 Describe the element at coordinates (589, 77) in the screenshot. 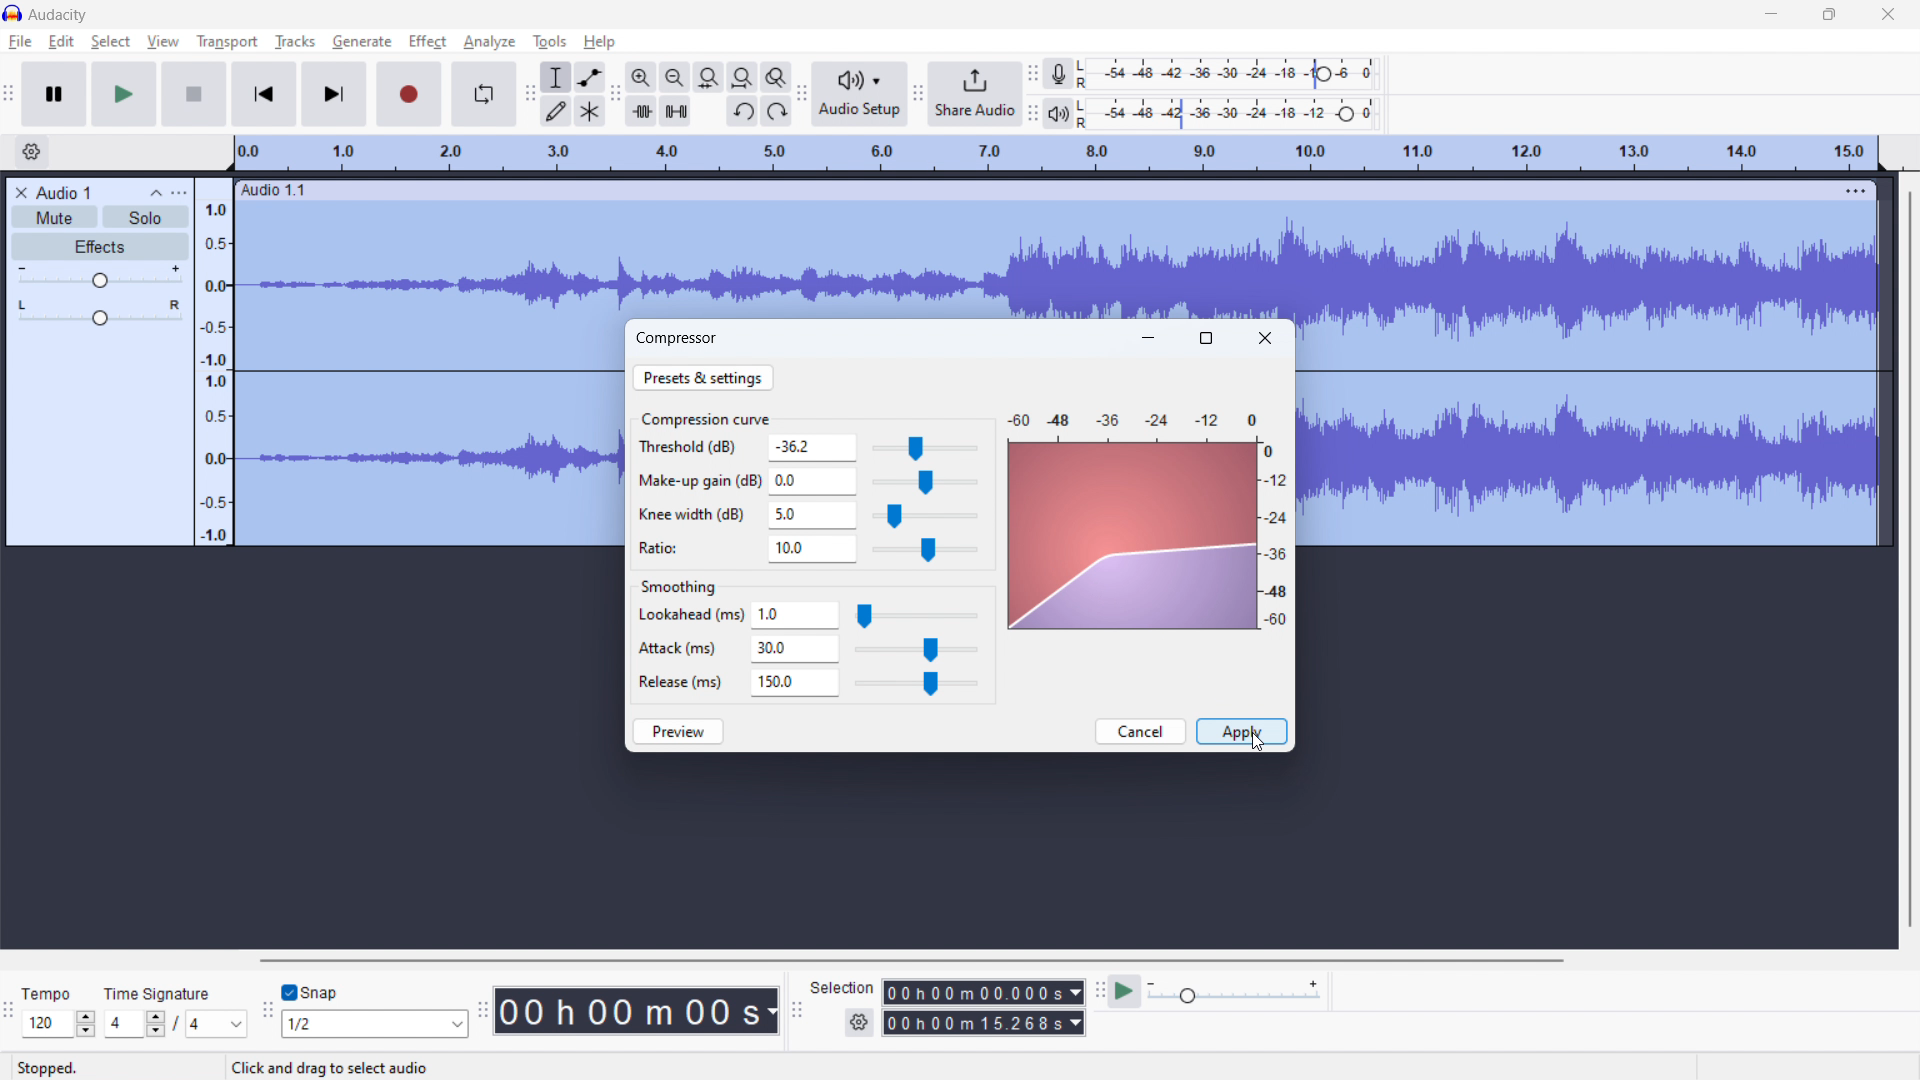

I see `envelop tool` at that location.